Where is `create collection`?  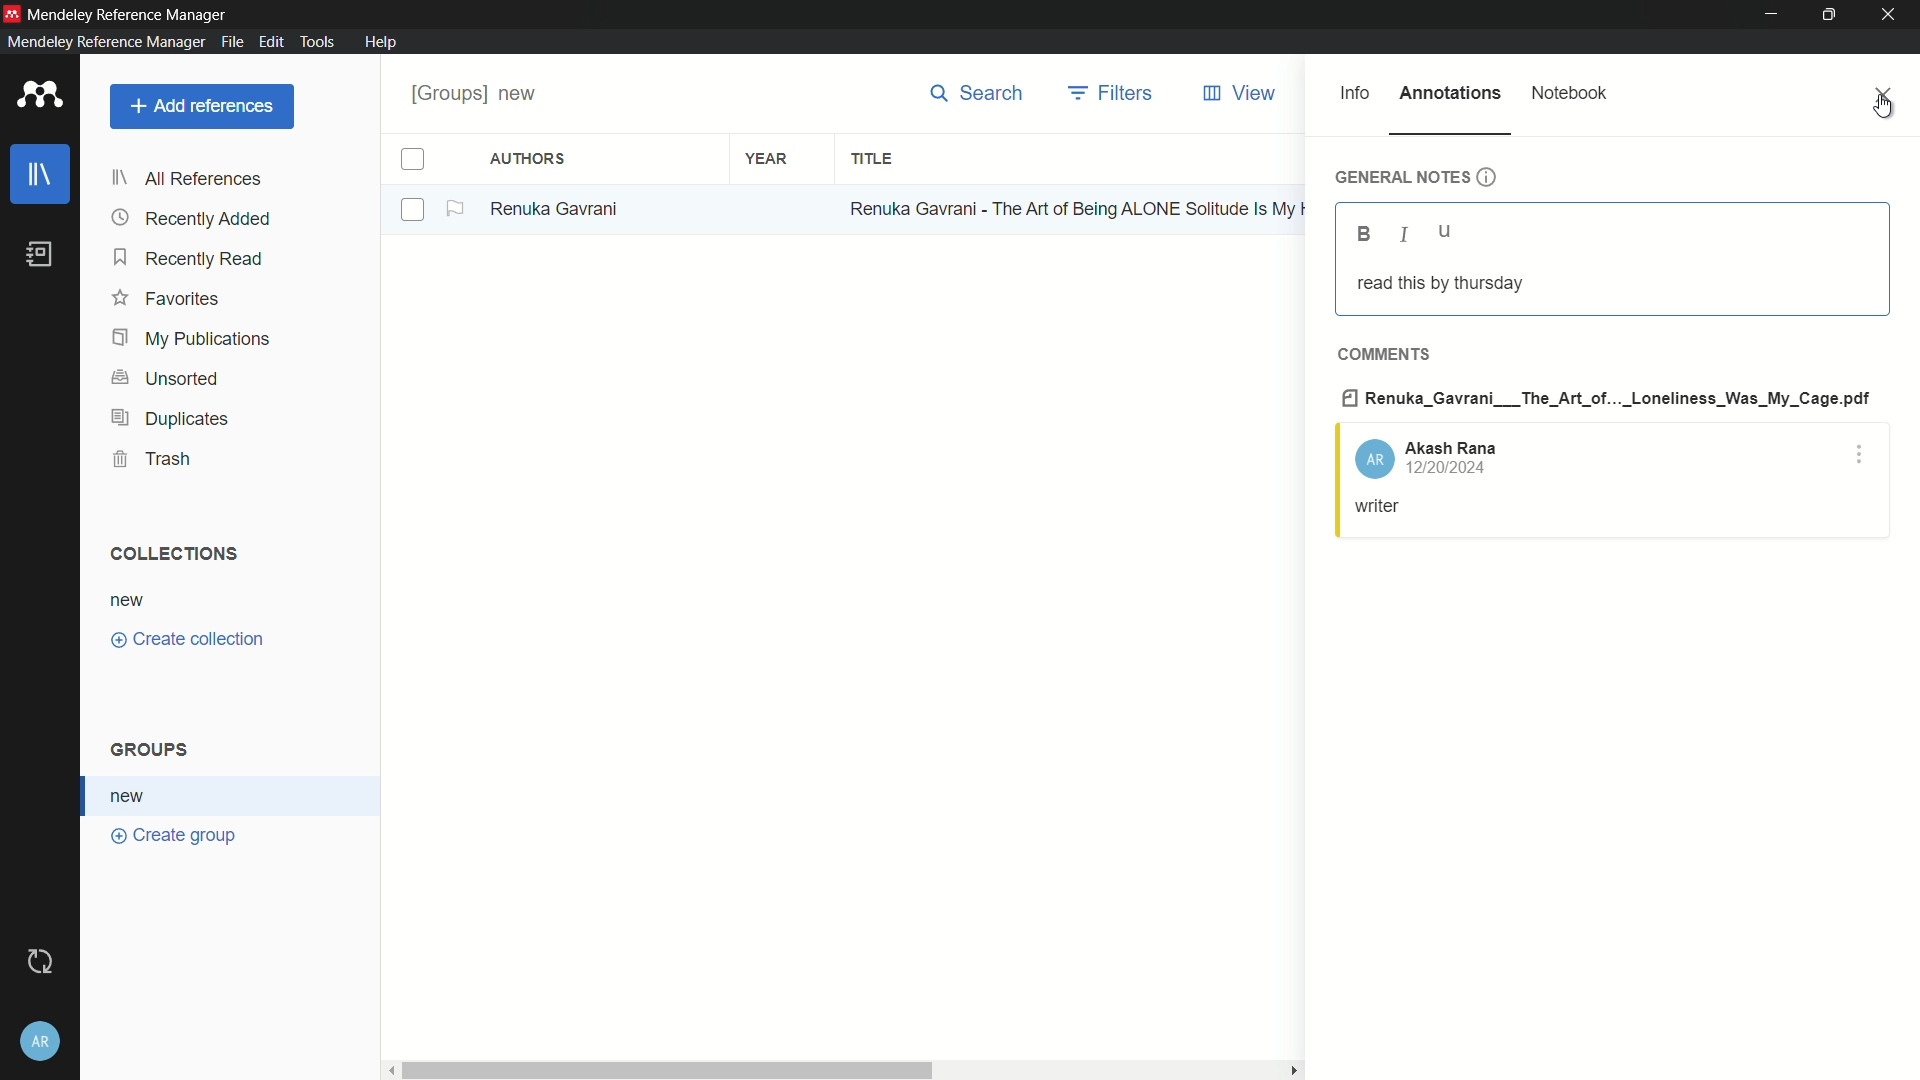
create collection is located at coordinates (191, 640).